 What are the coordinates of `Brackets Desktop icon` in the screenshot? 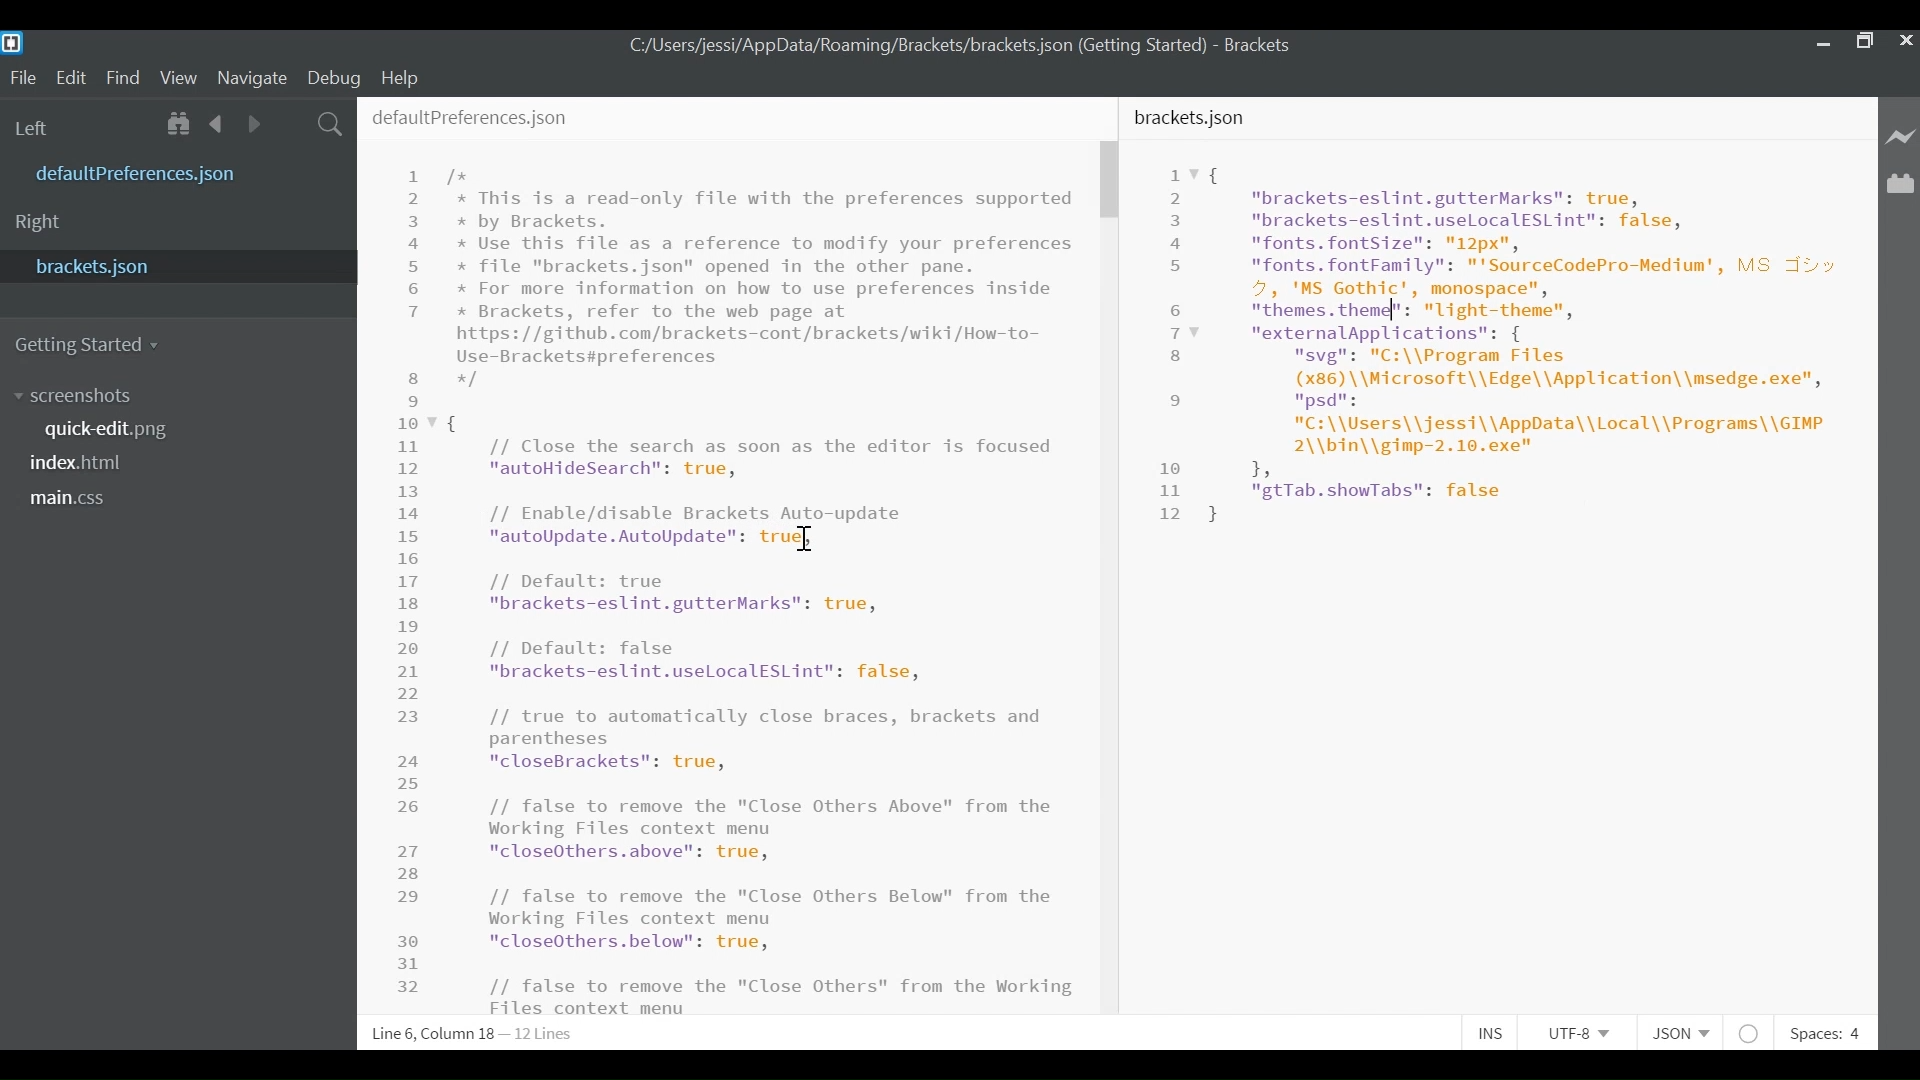 It's located at (18, 42).